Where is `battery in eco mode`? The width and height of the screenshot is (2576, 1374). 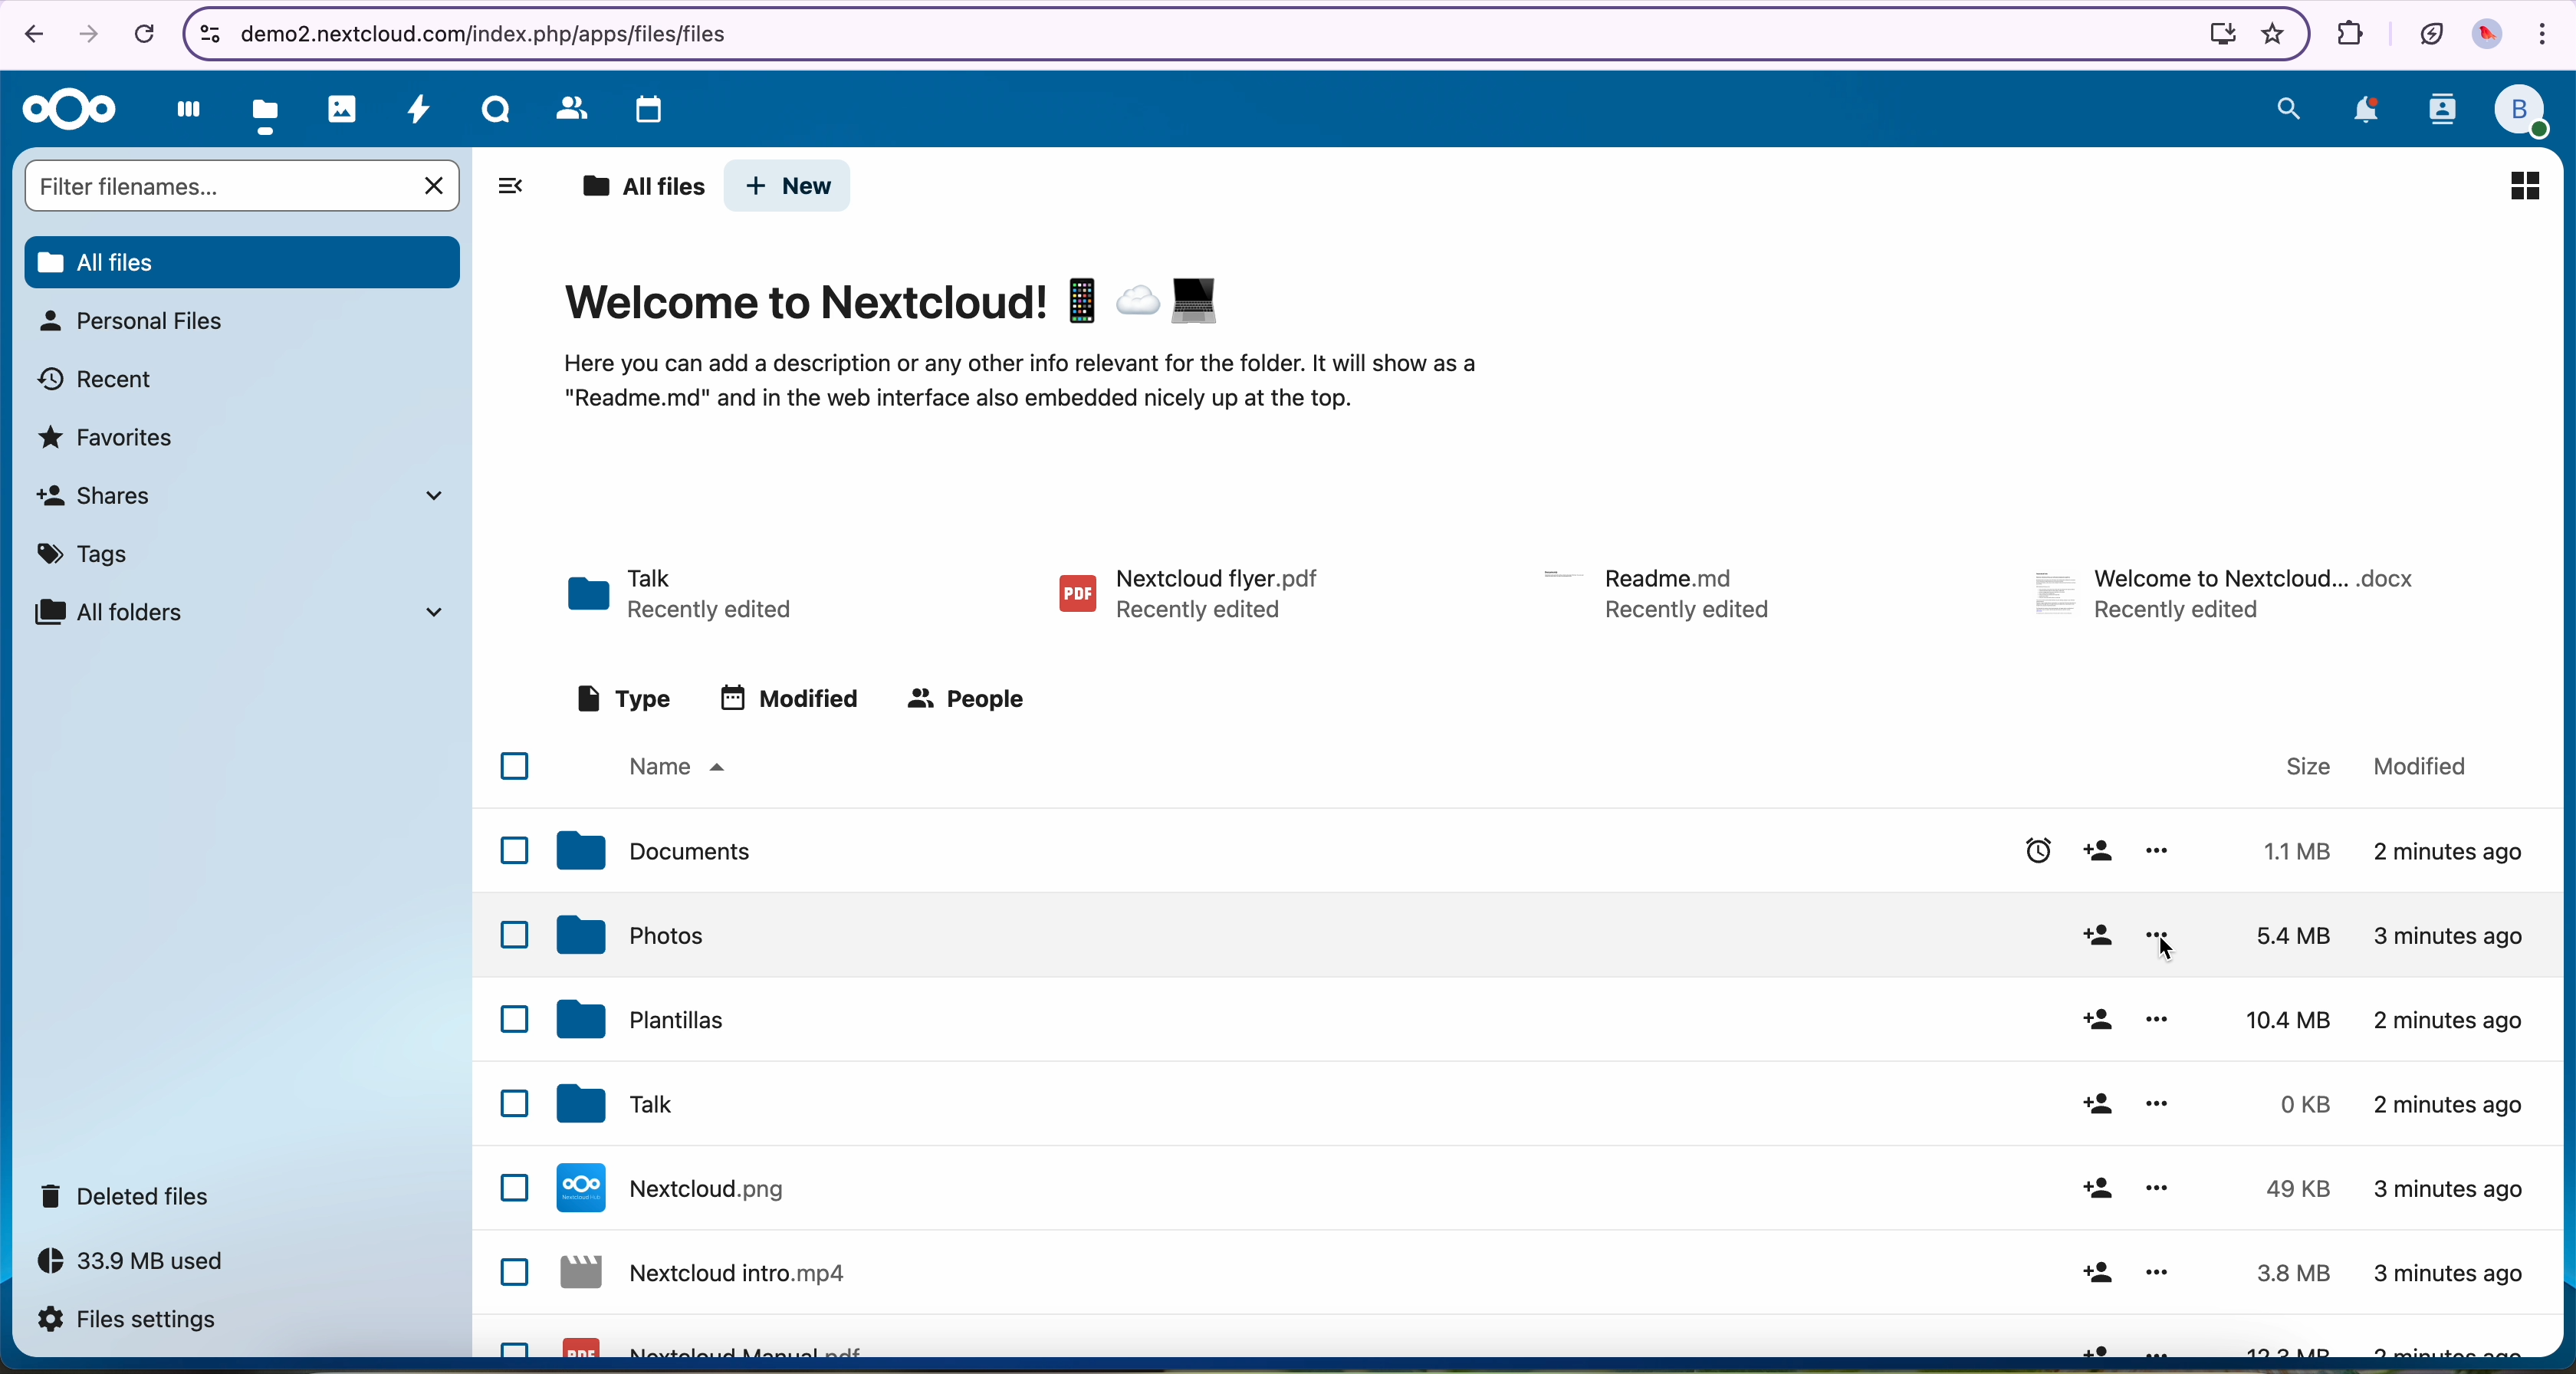 battery in eco mode is located at coordinates (2429, 30).